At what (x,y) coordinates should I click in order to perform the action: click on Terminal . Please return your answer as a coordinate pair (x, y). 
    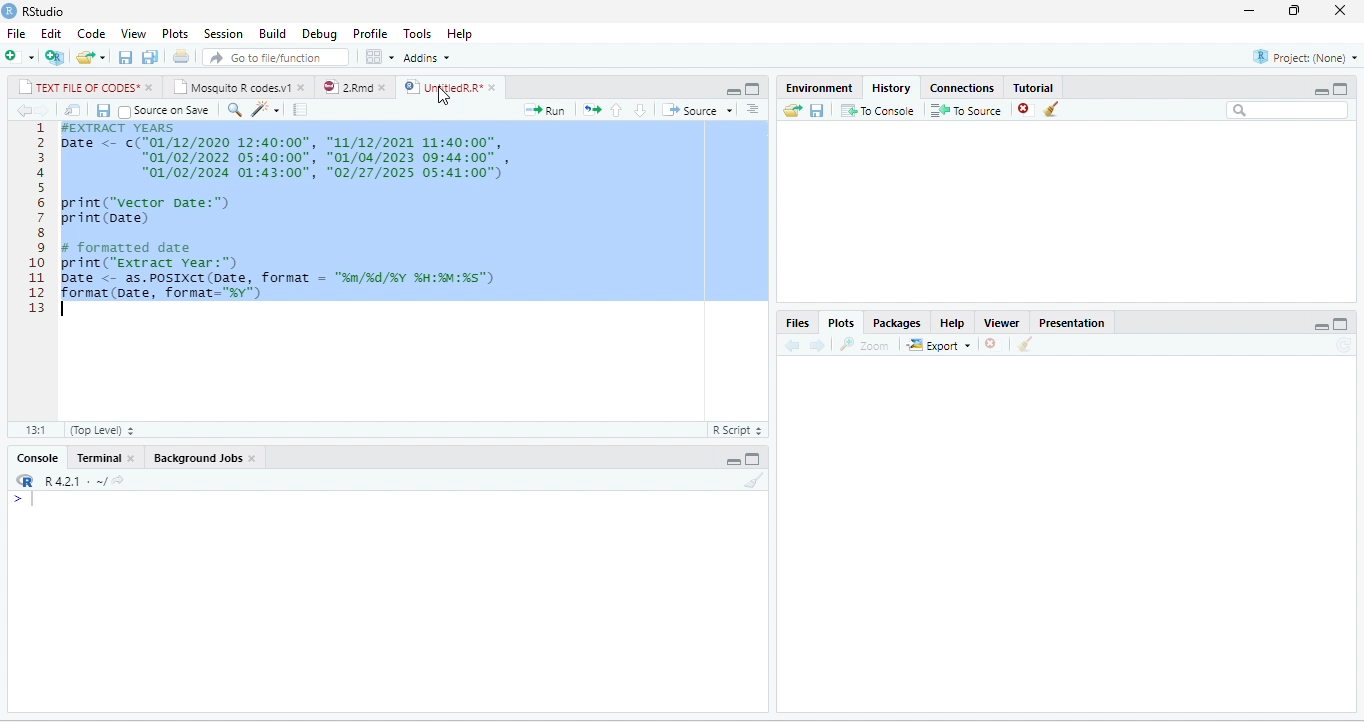
    Looking at the image, I should click on (97, 458).